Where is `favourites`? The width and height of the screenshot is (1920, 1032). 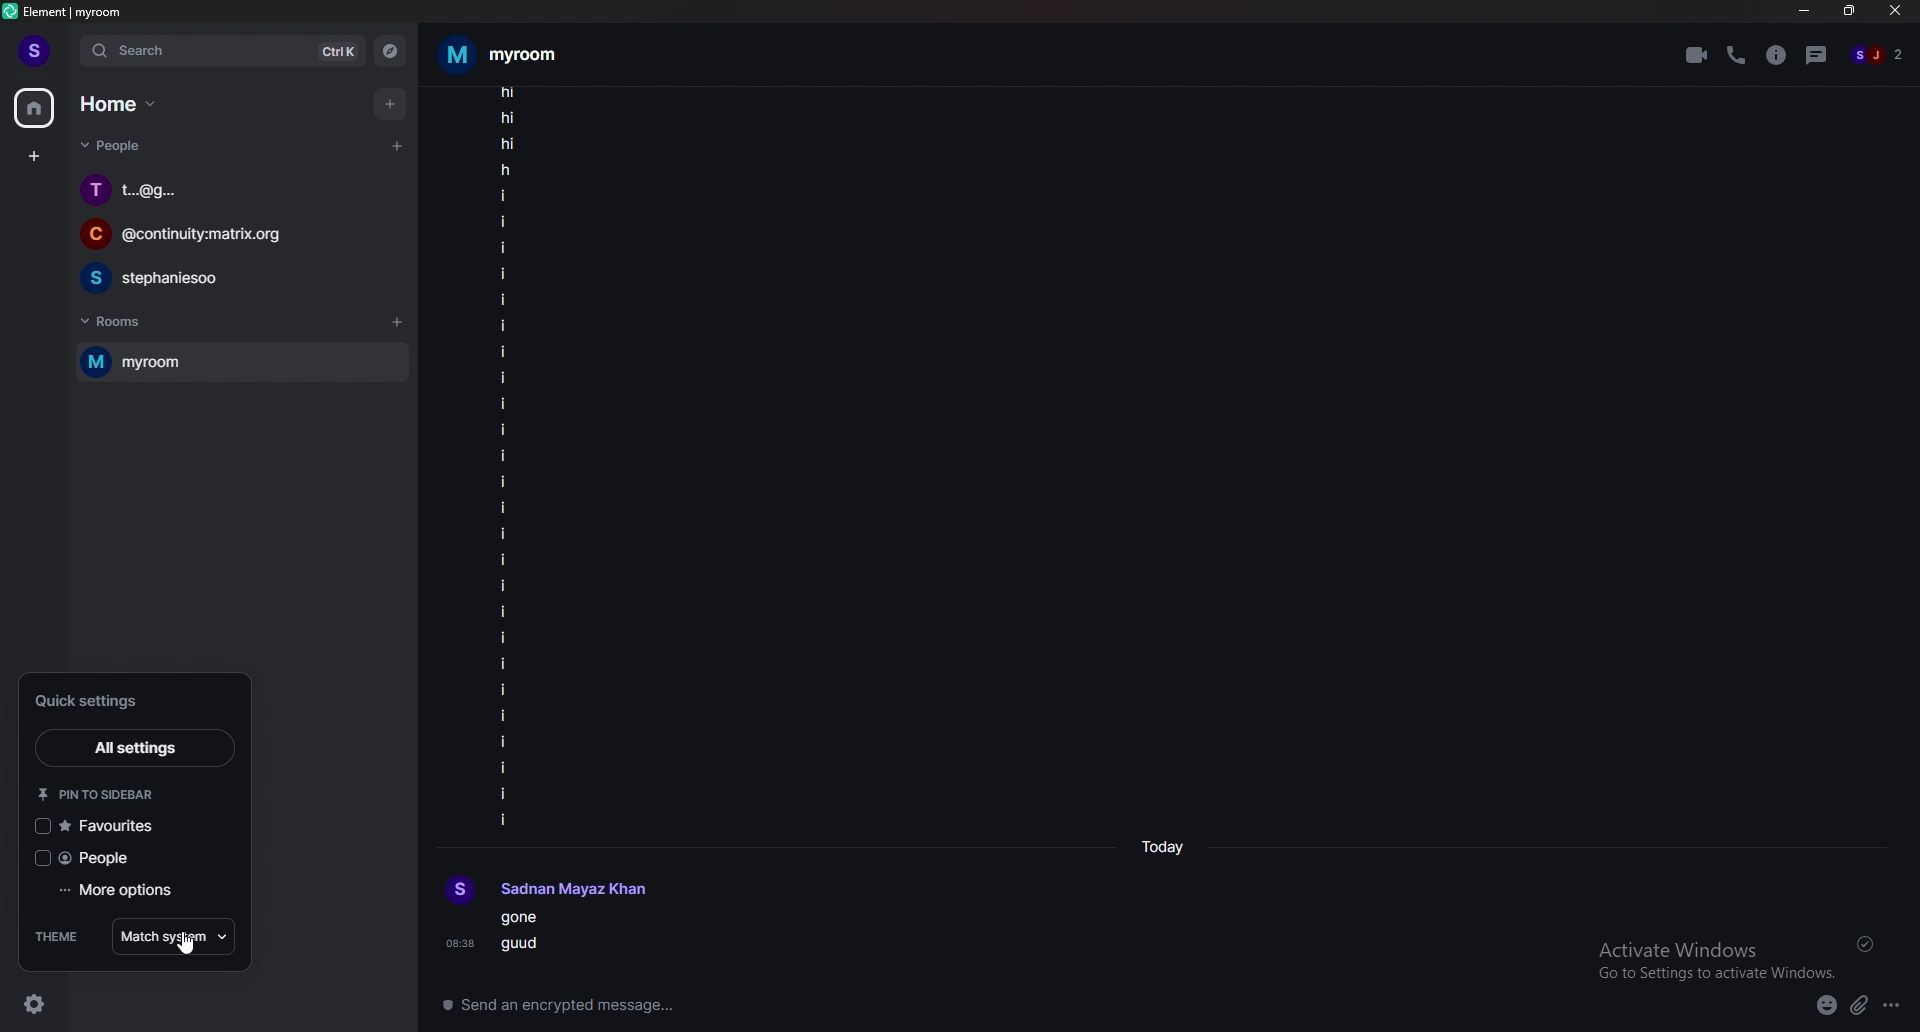
favourites is located at coordinates (124, 826).